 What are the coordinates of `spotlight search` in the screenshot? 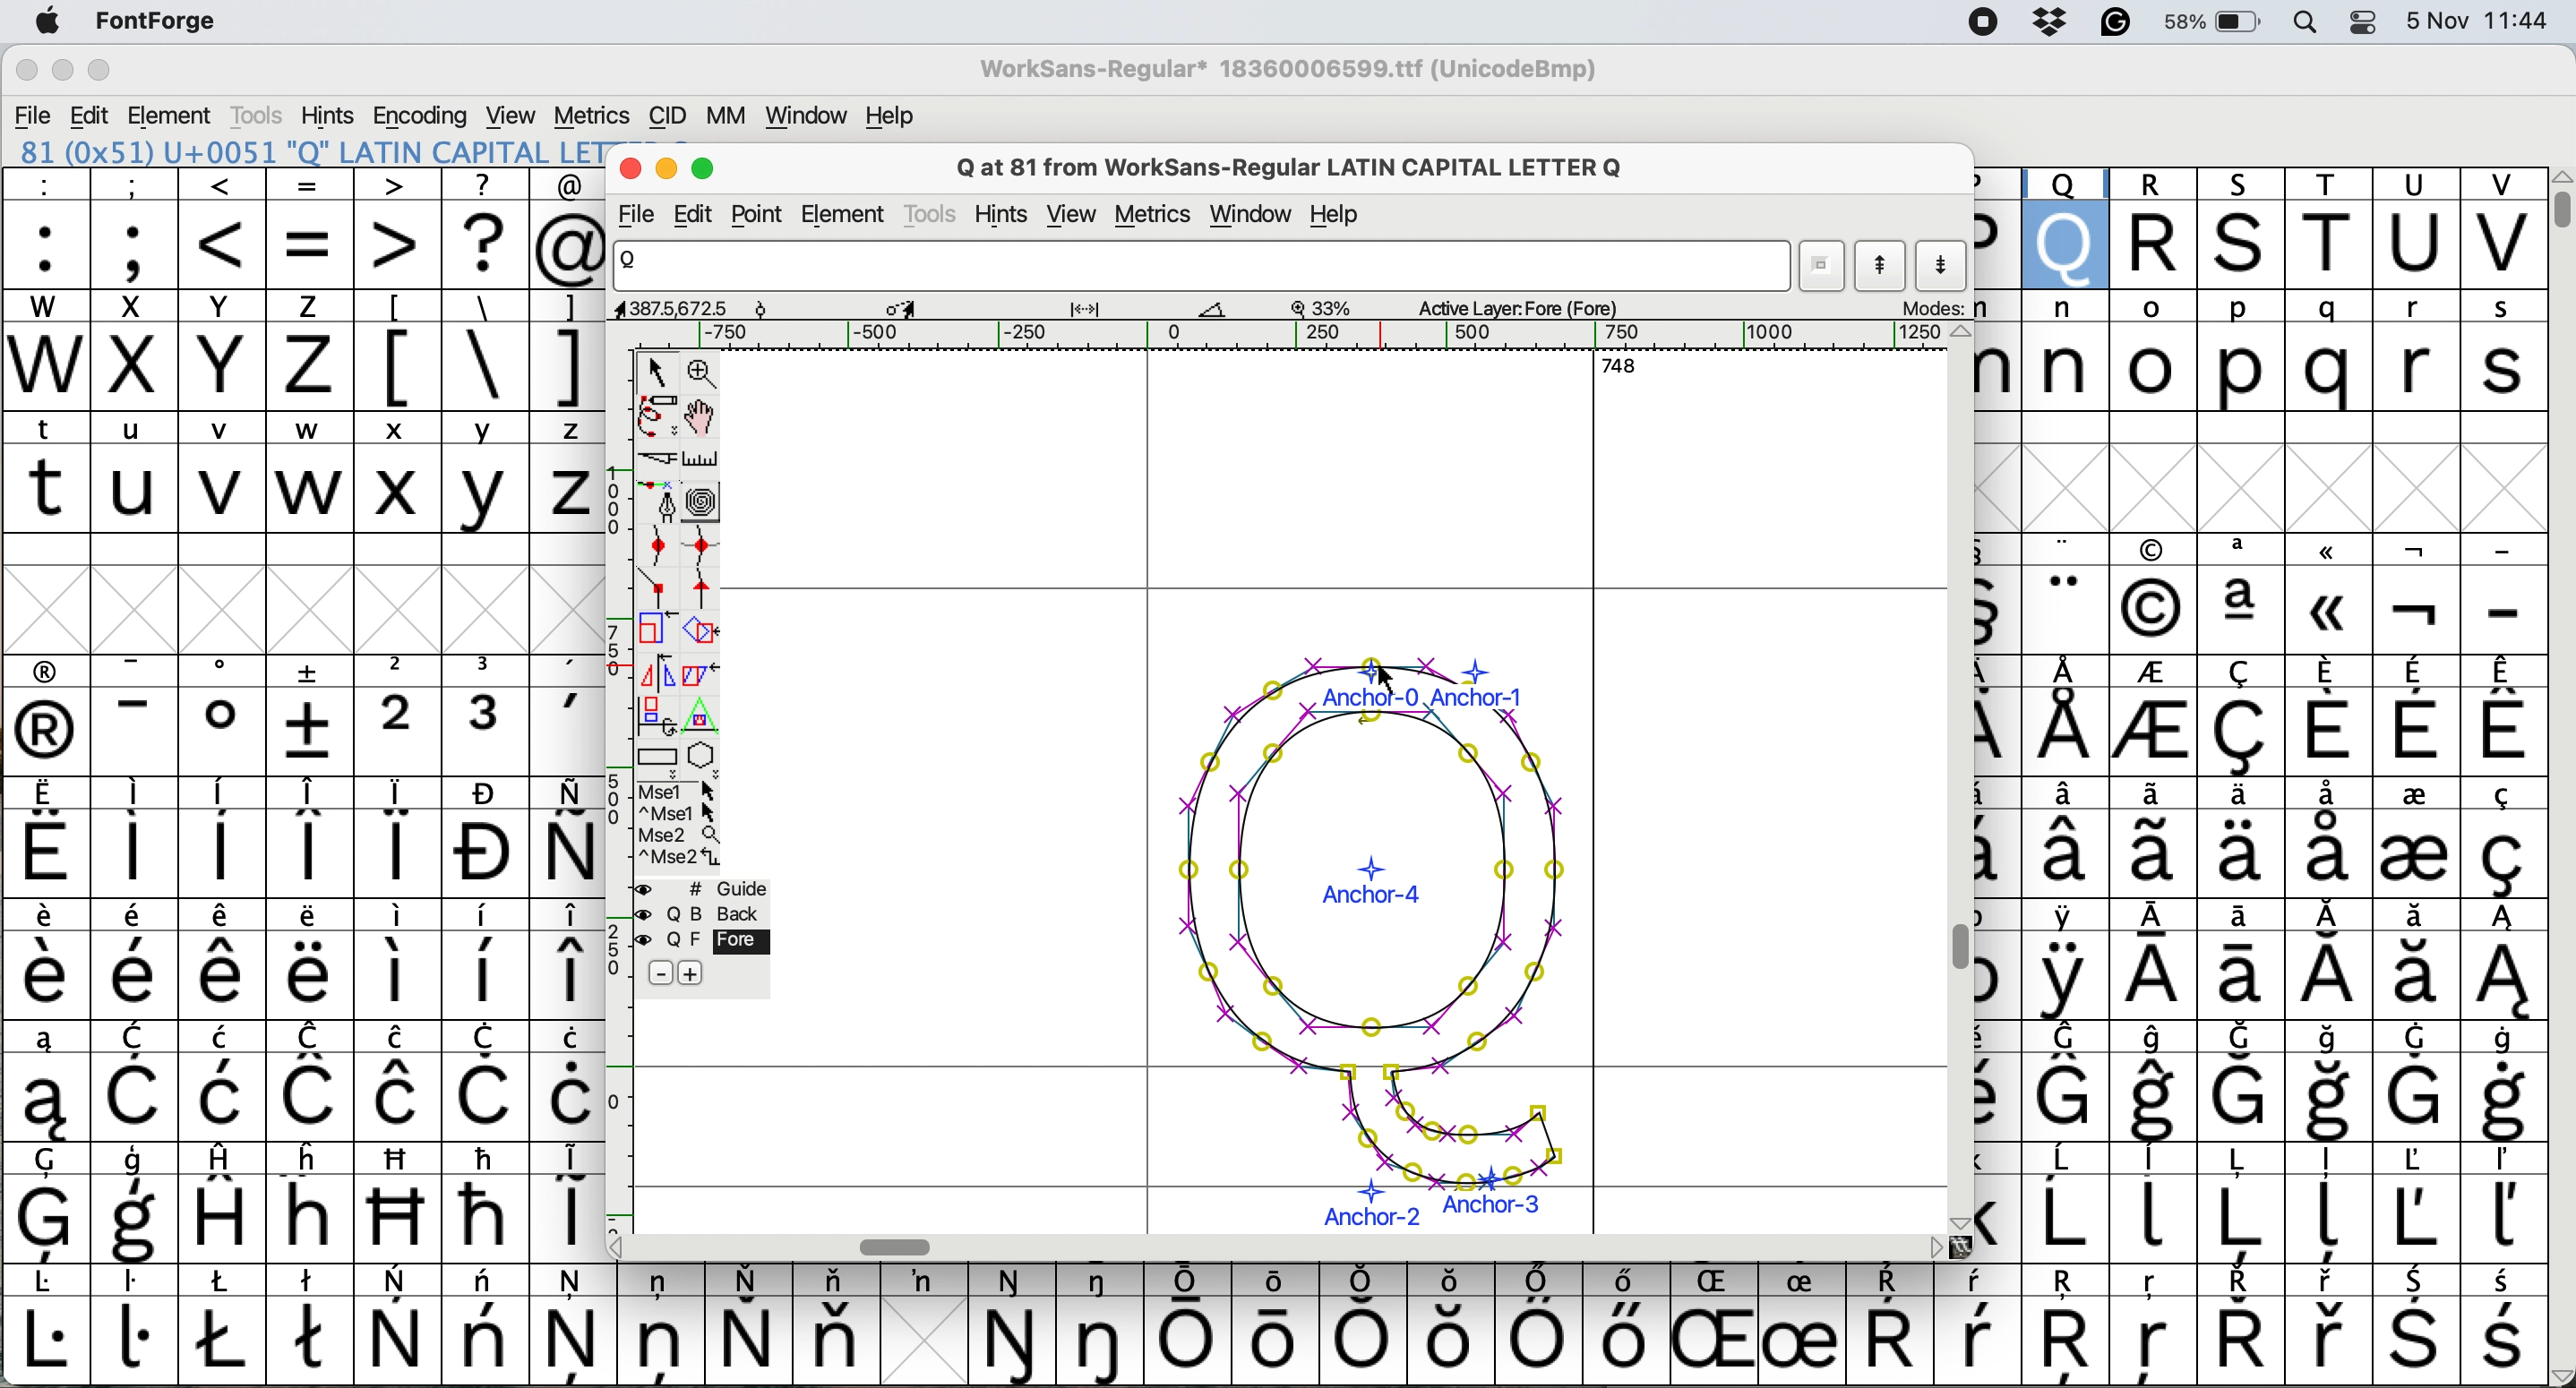 It's located at (2311, 24).